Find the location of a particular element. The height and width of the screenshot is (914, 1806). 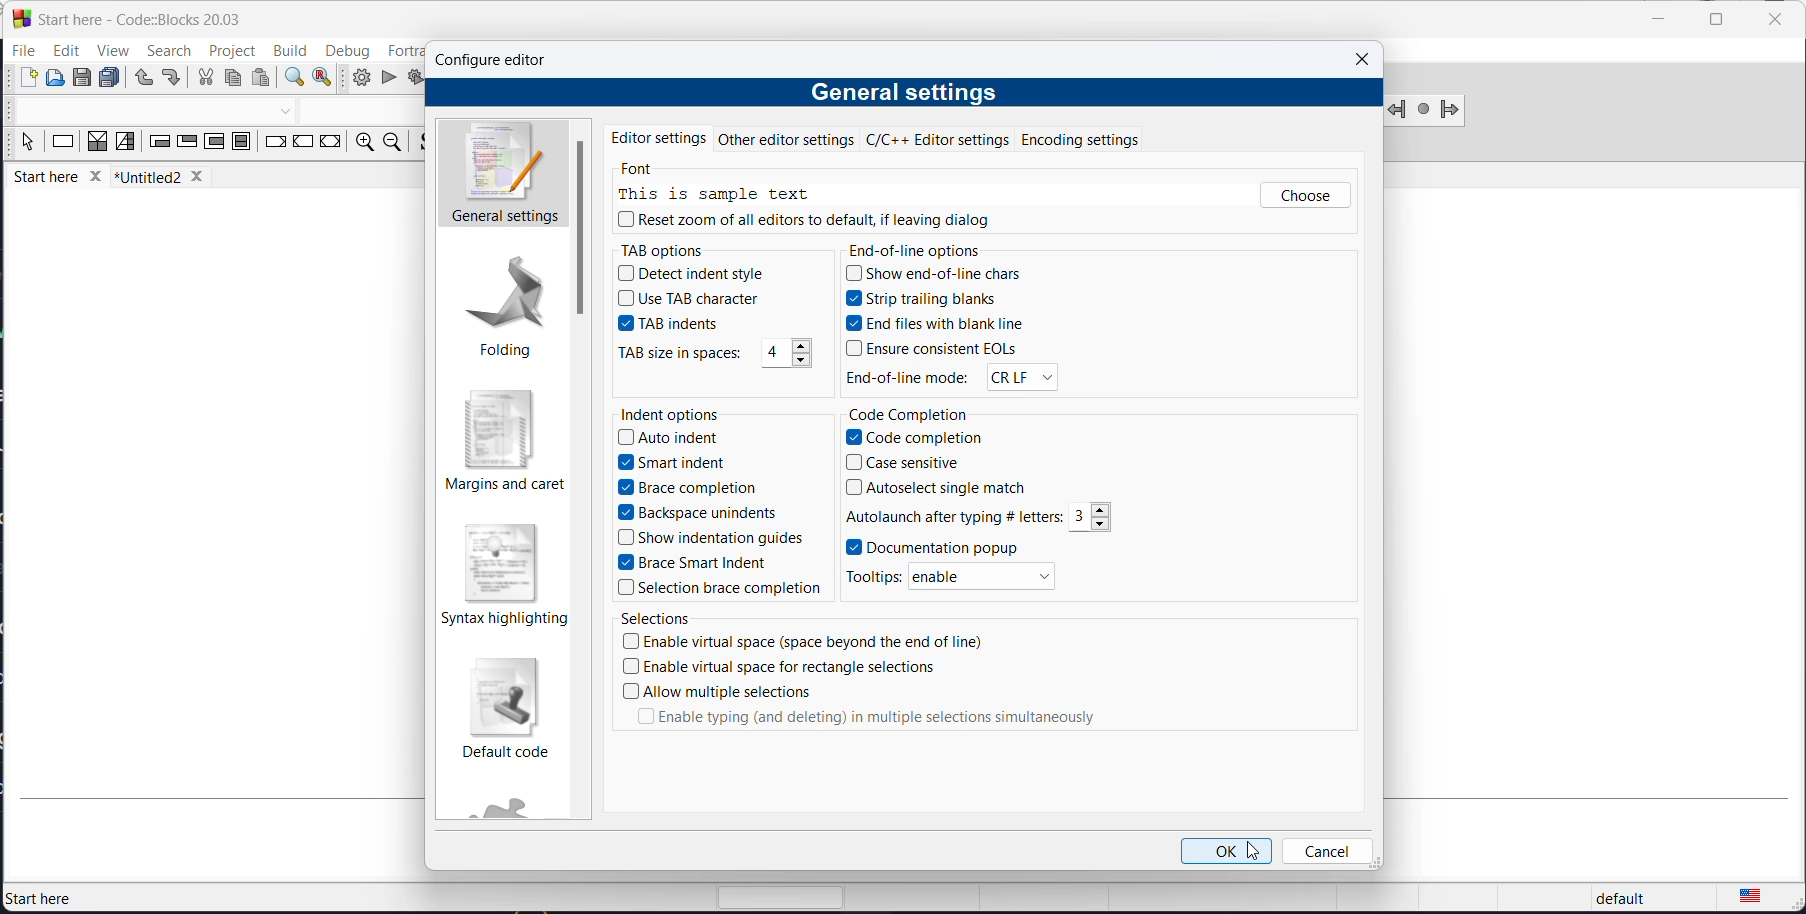

exit condition loop is located at coordinates (186, 144).